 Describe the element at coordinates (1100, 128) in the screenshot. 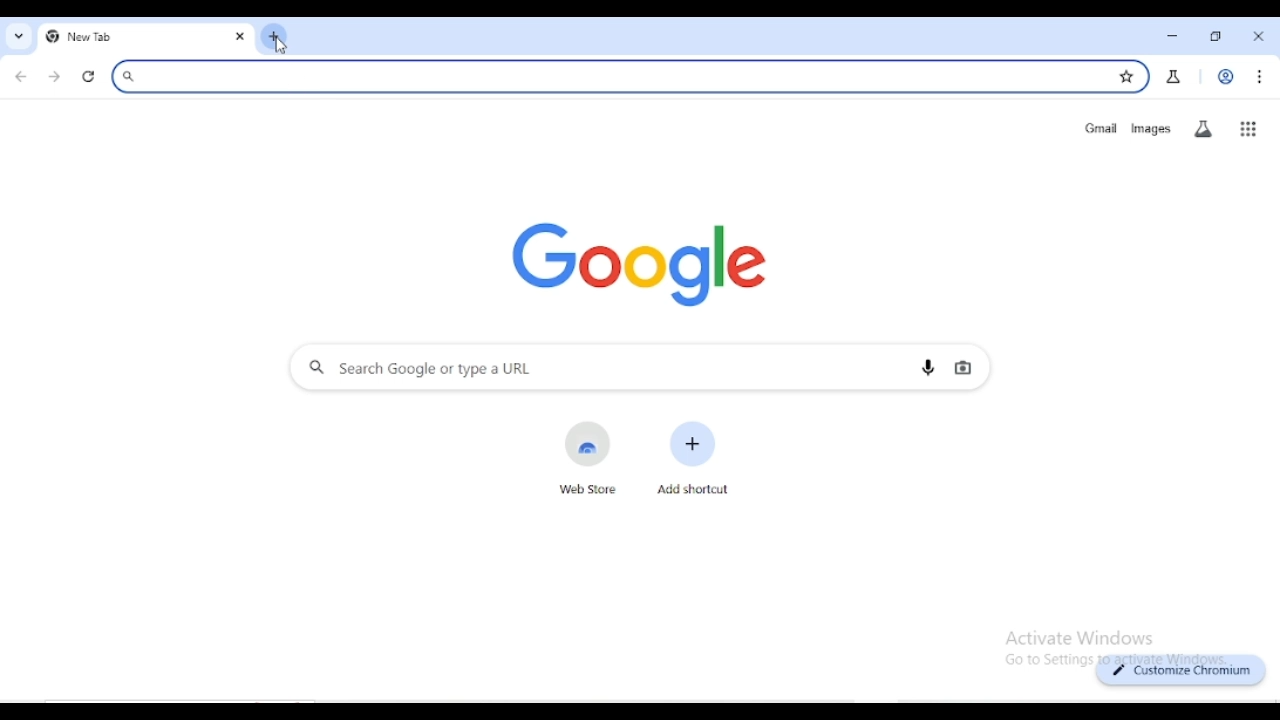

I see `gmail` at that location.